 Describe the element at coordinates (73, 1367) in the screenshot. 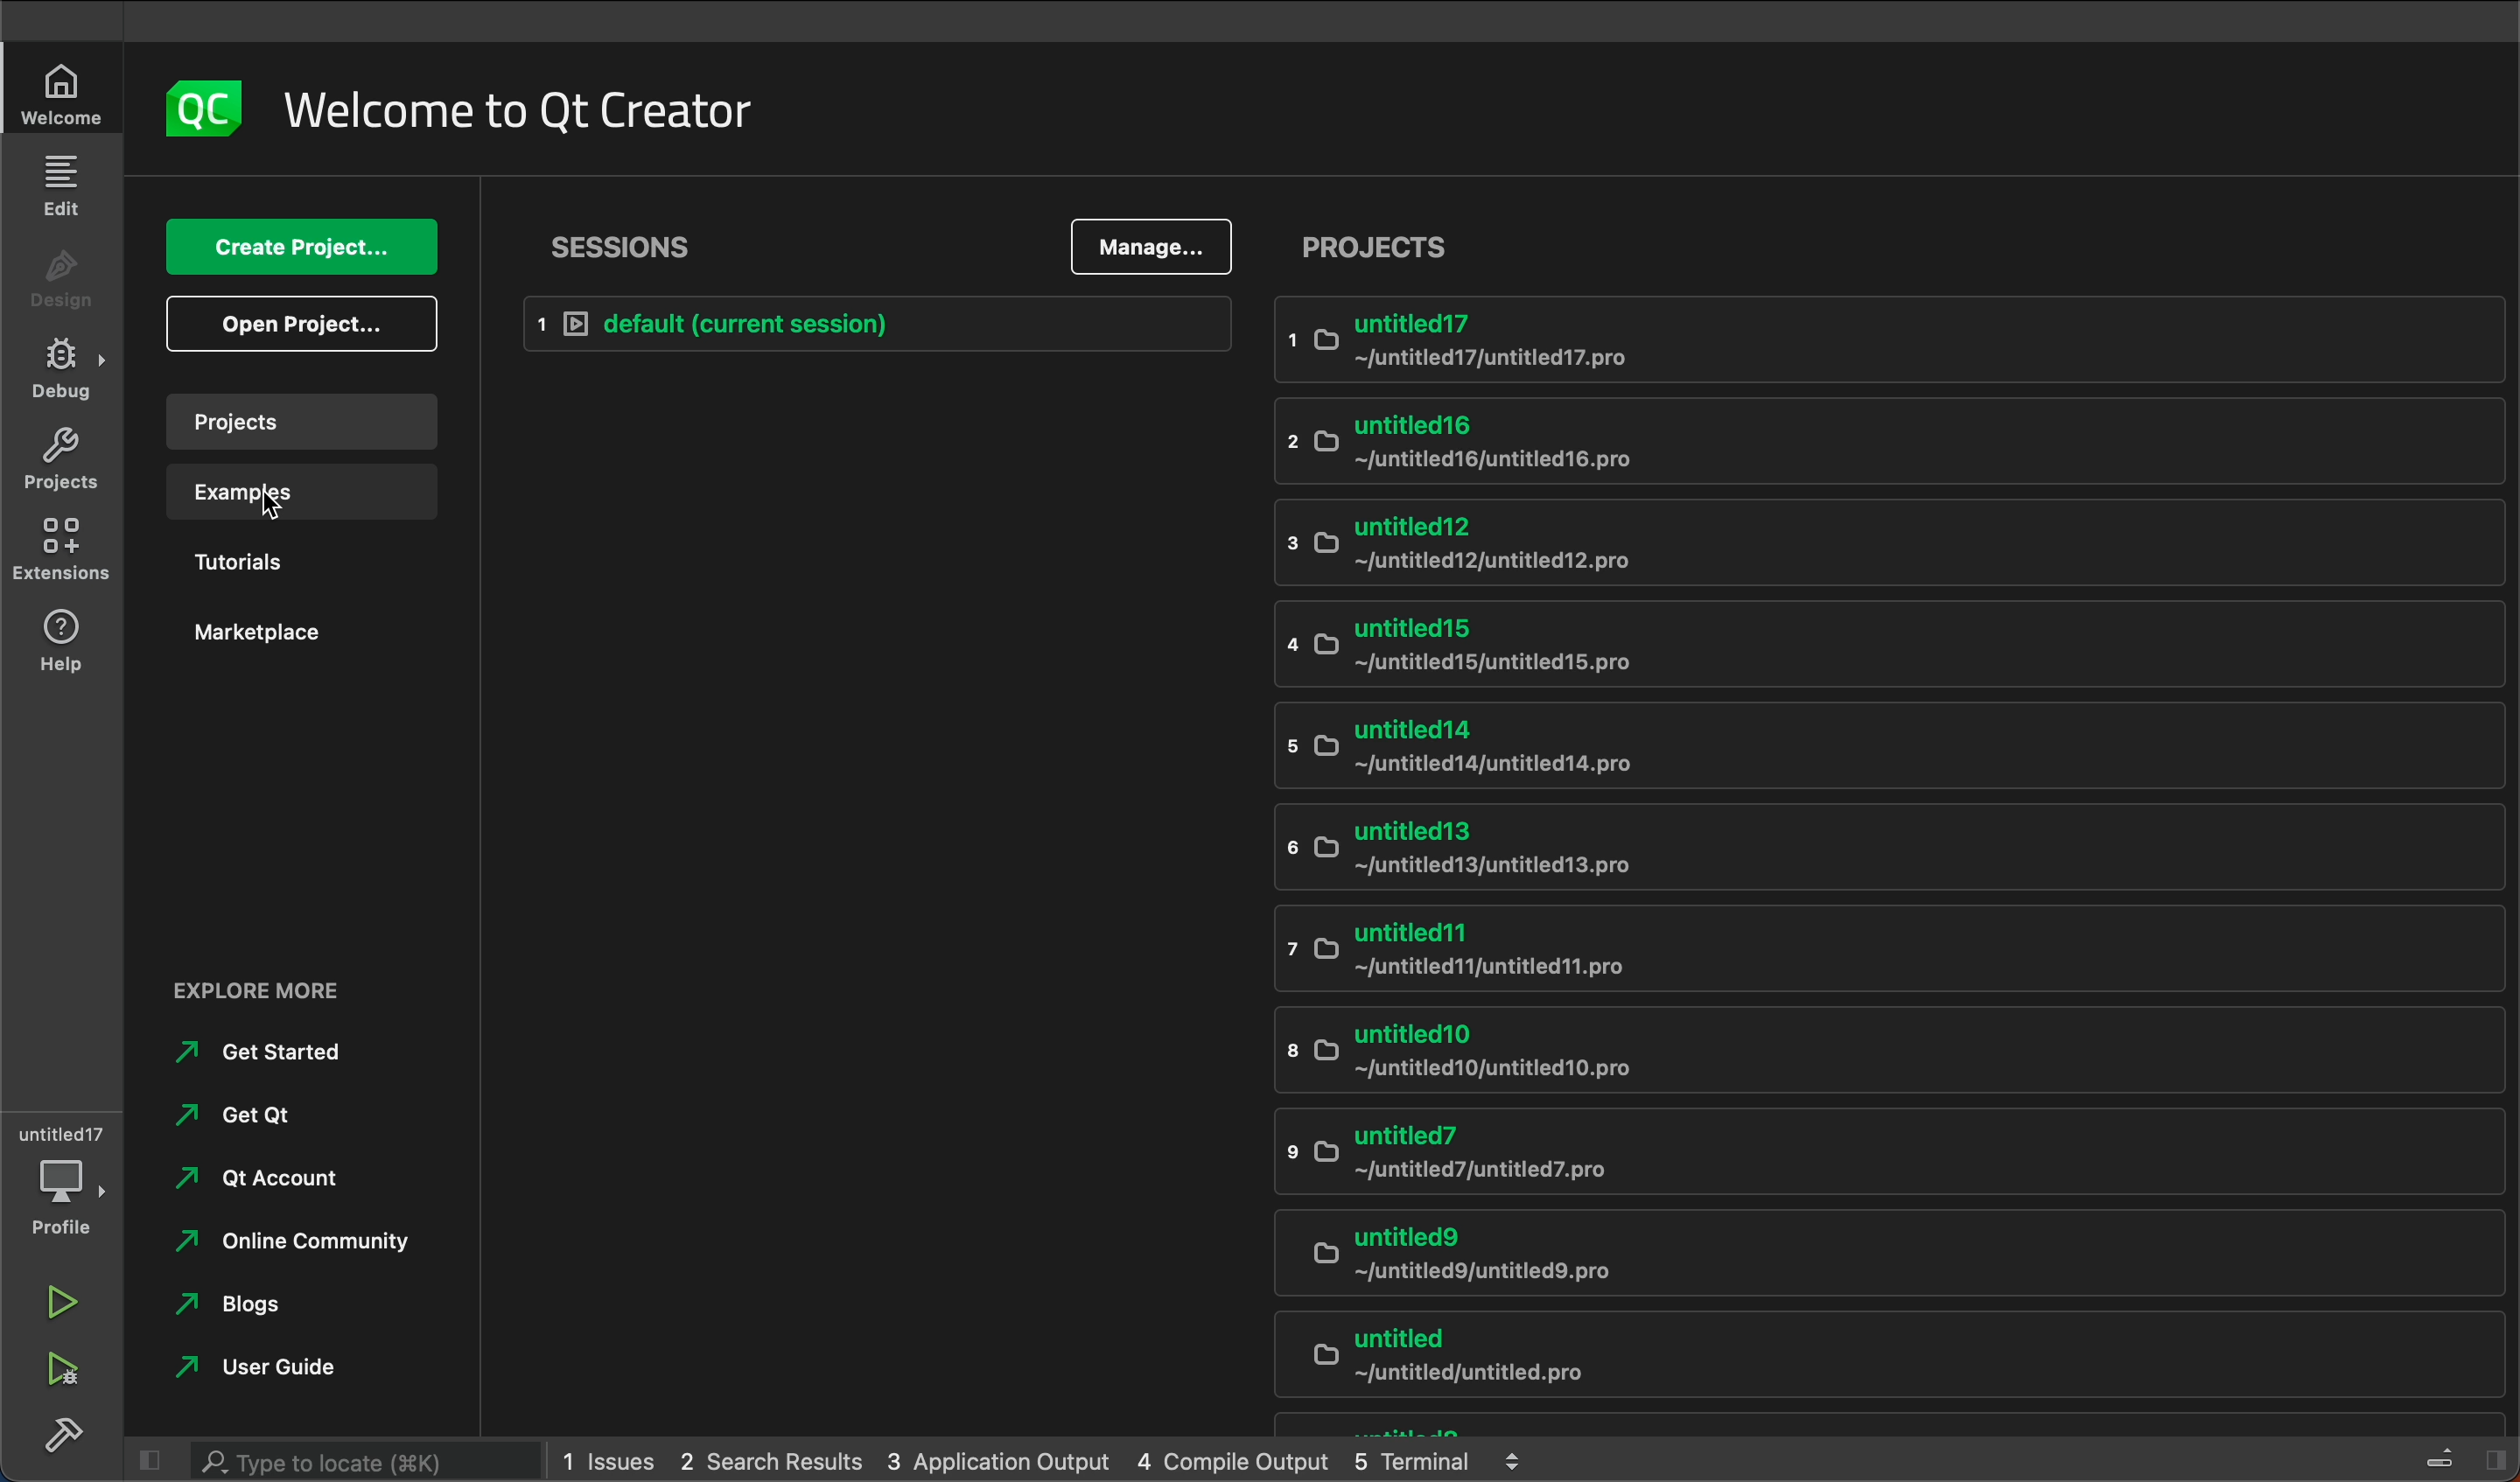

I see `run and debug` at that location.